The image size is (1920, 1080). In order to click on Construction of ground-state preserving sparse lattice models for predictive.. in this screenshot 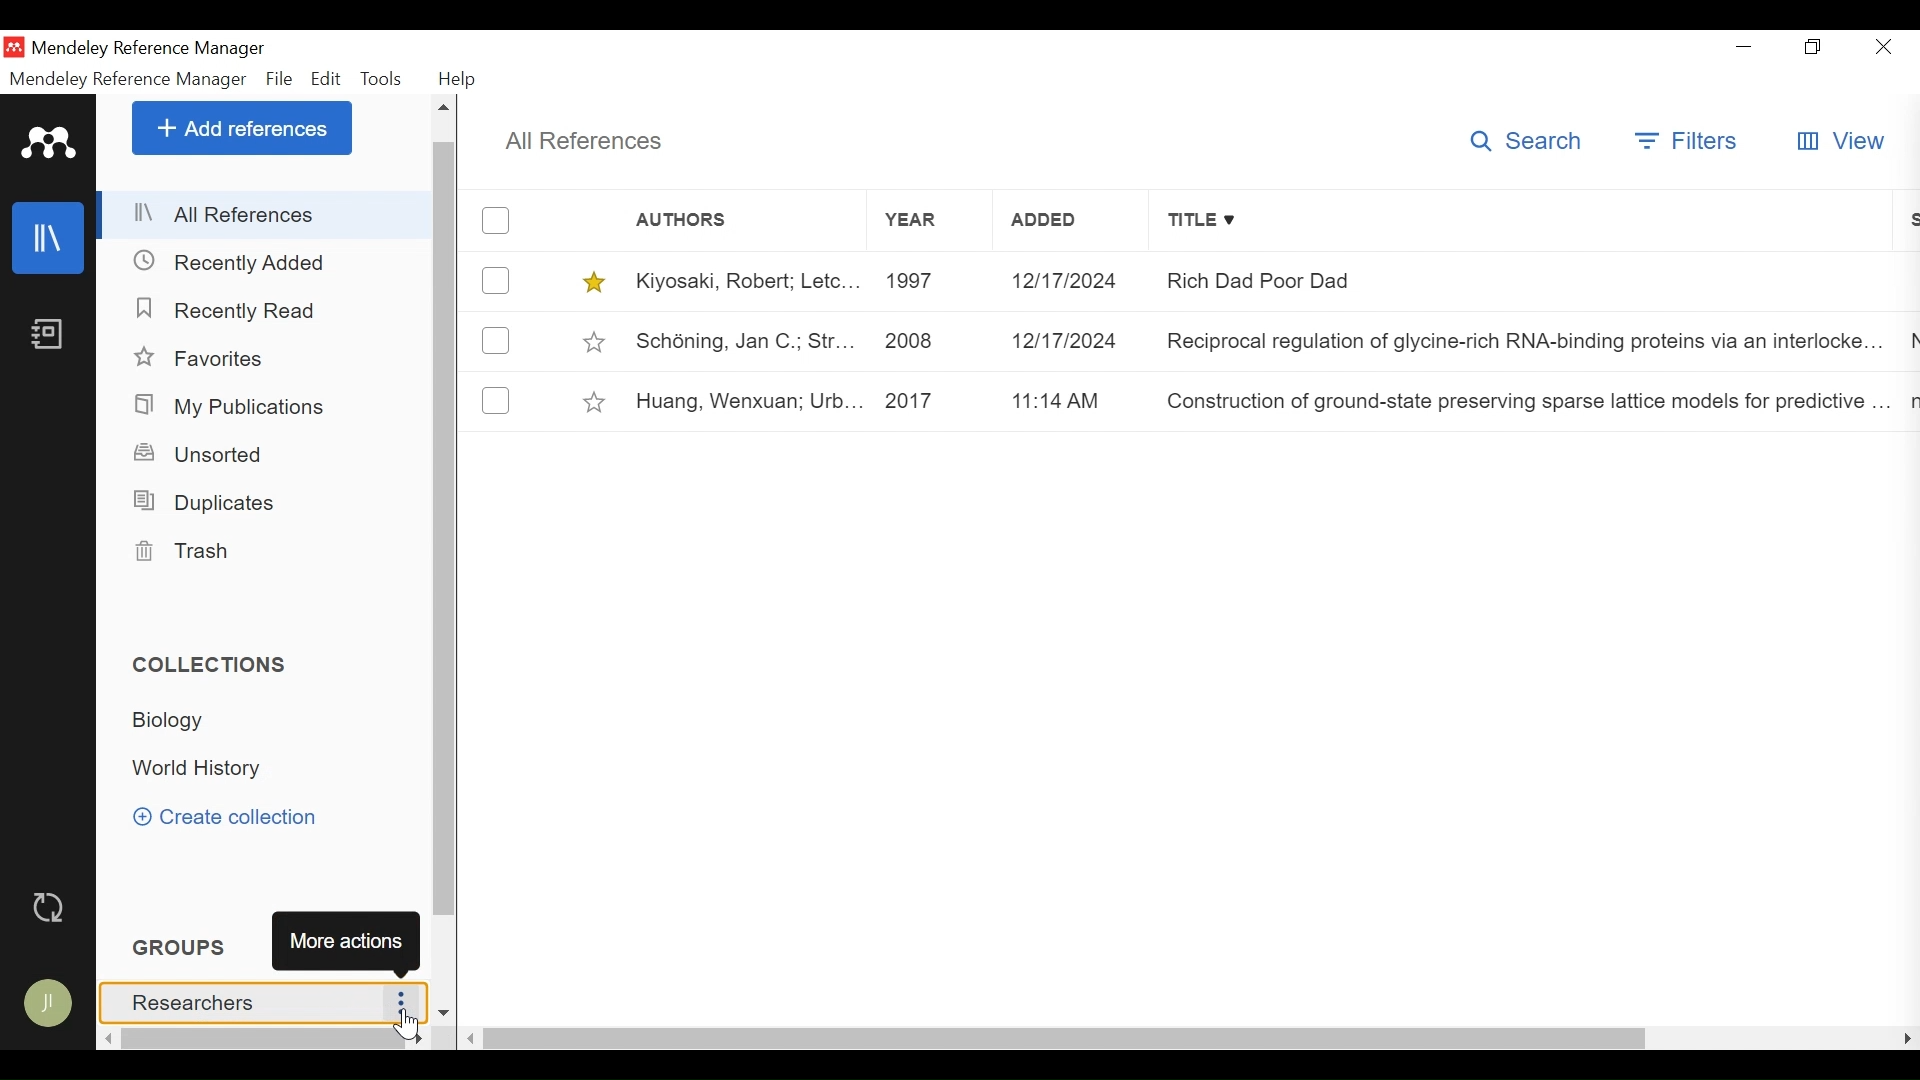, I will do `click(1526, 400)`.